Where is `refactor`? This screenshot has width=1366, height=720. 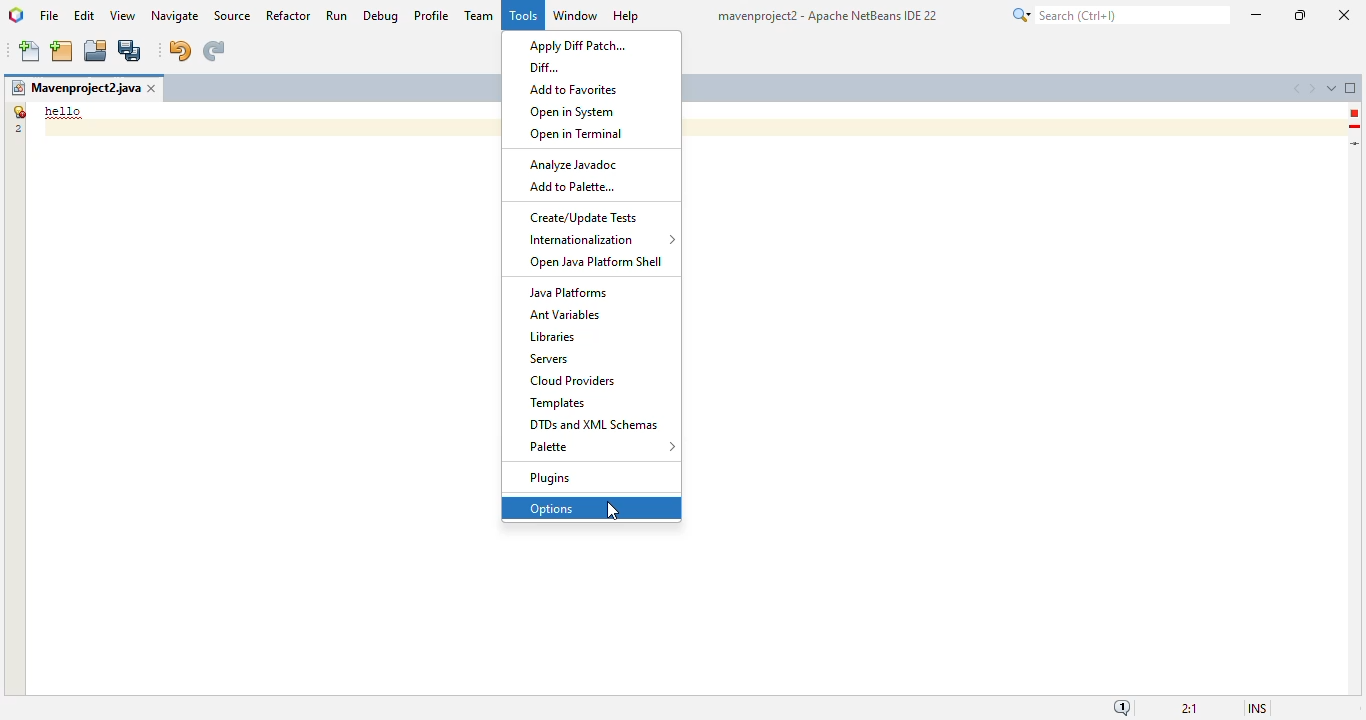
refactor is located at coordinates (289, 15).